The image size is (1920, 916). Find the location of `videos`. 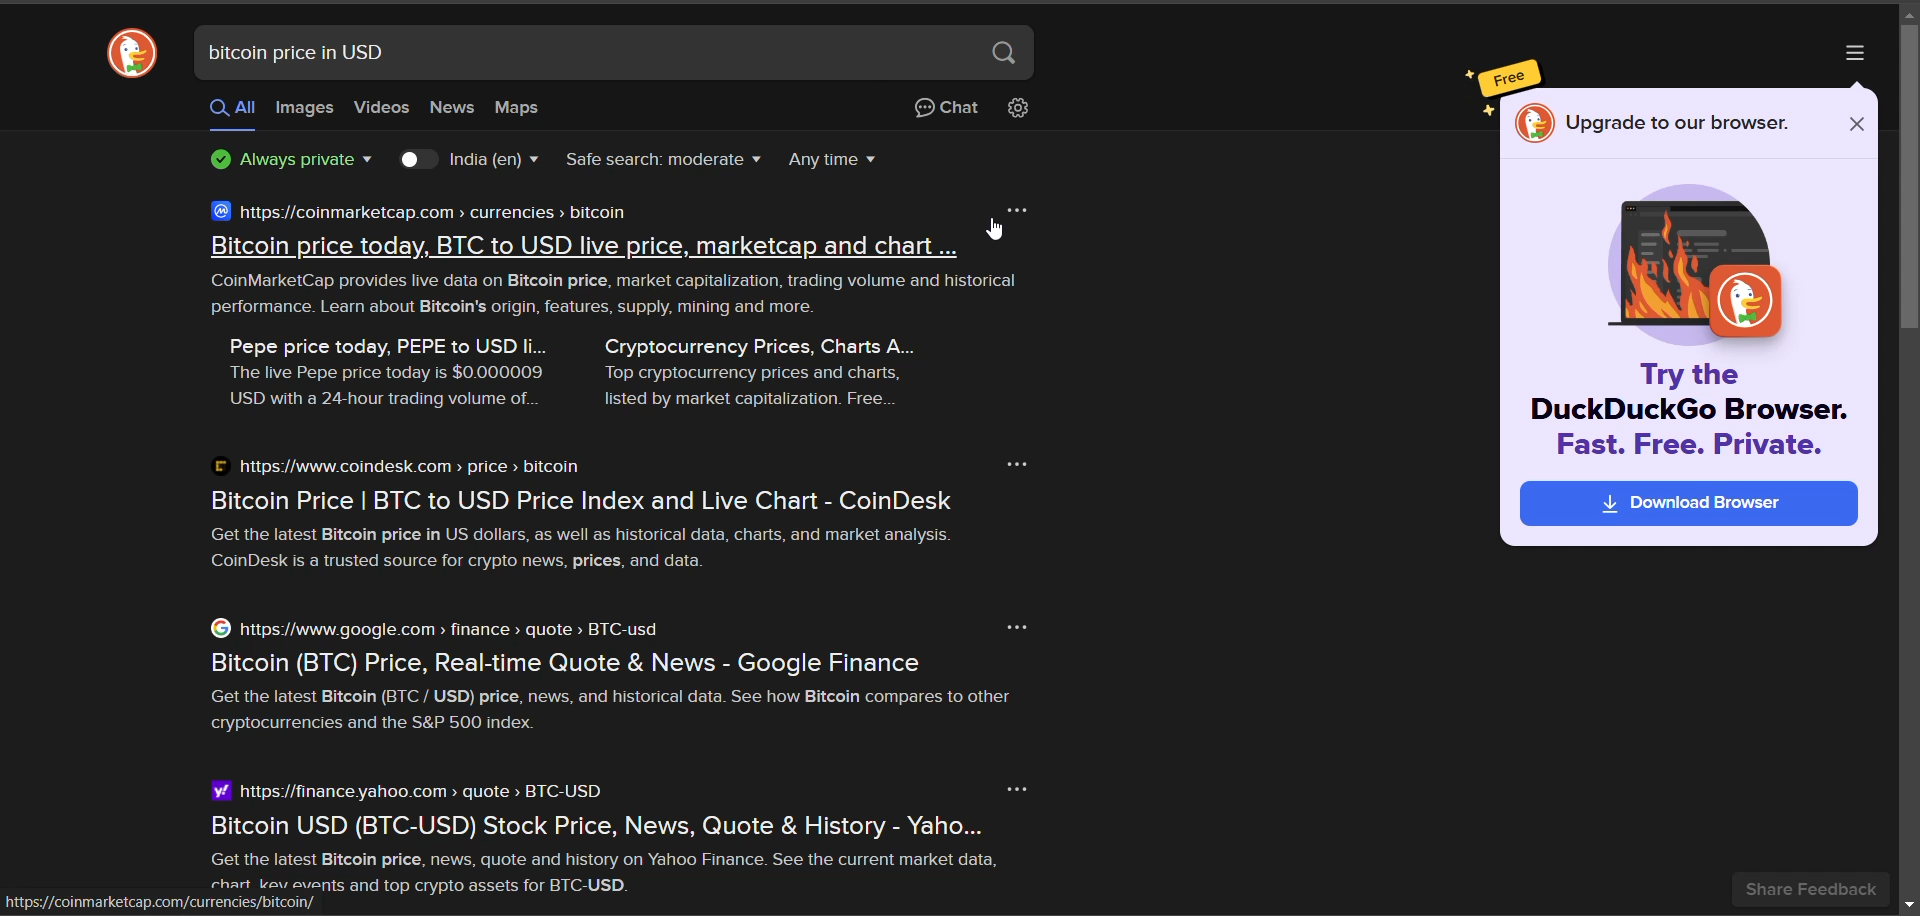

videos is located at coordinates (384, 109).